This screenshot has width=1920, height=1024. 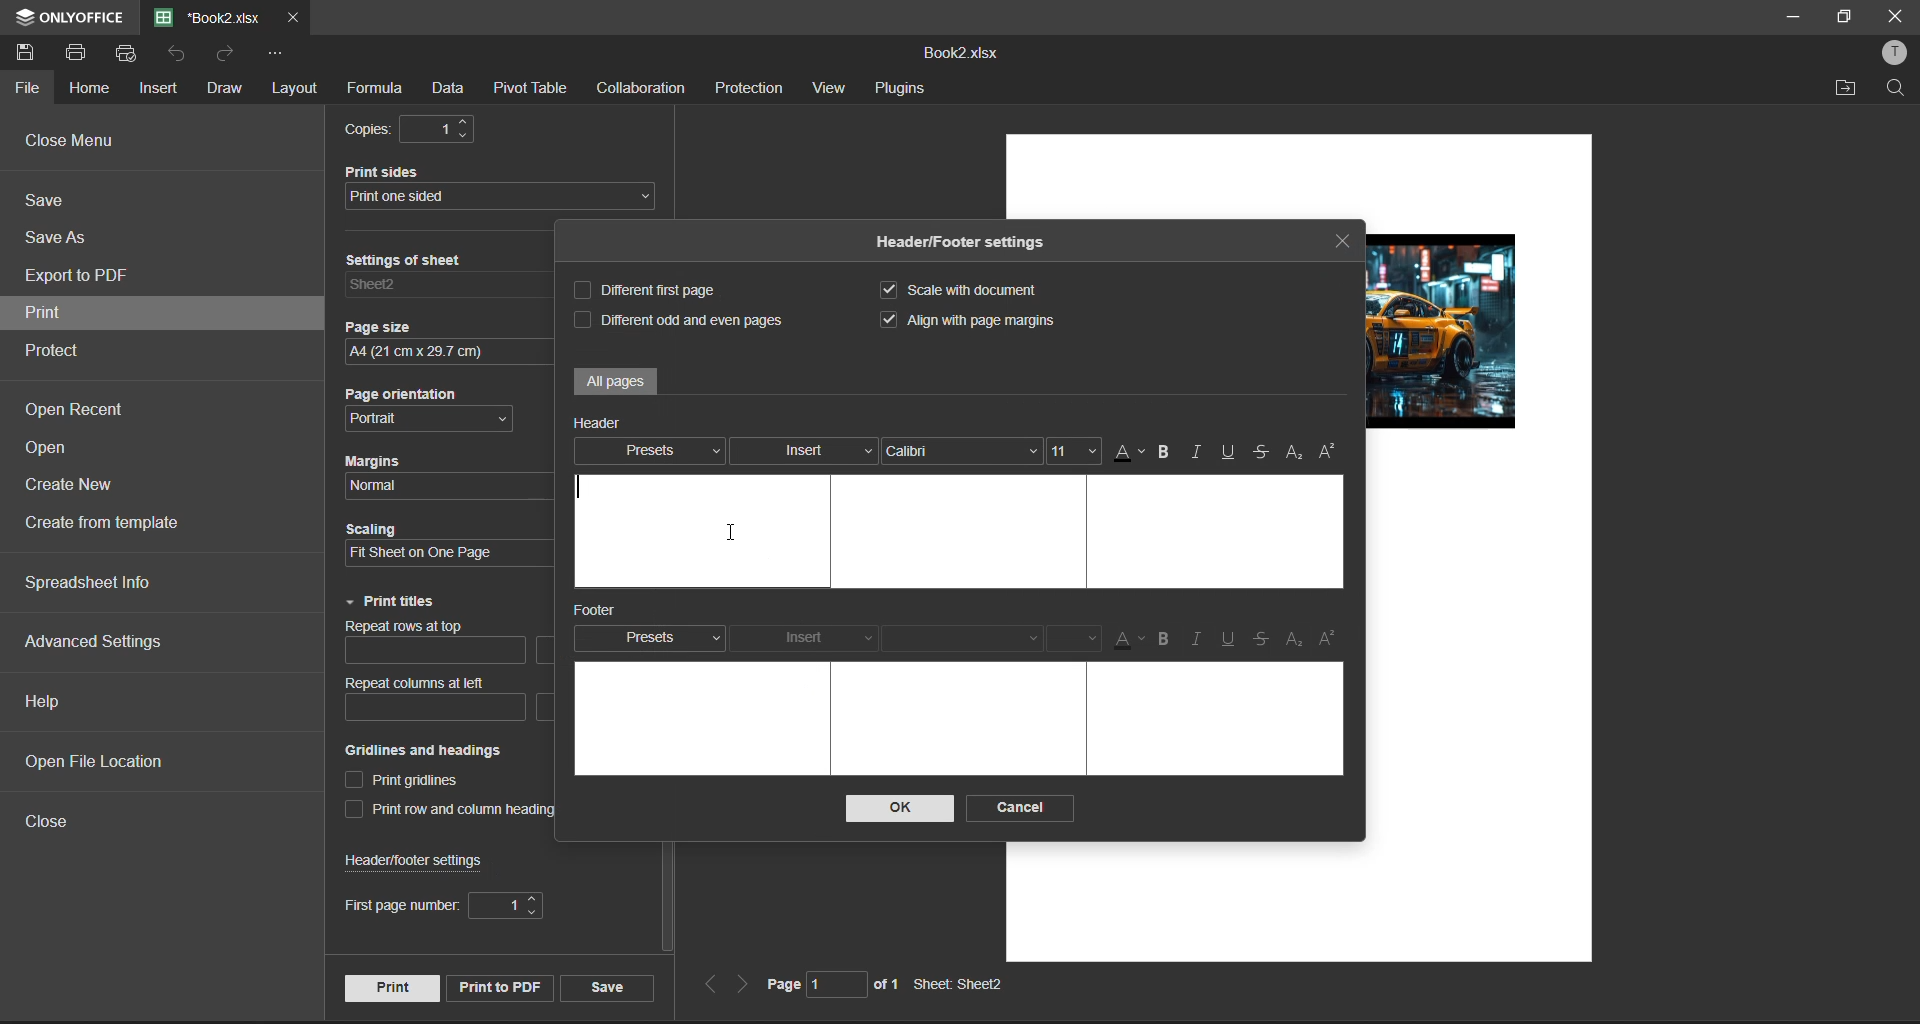 I want to click on open file location, so click(x=96, y=761).